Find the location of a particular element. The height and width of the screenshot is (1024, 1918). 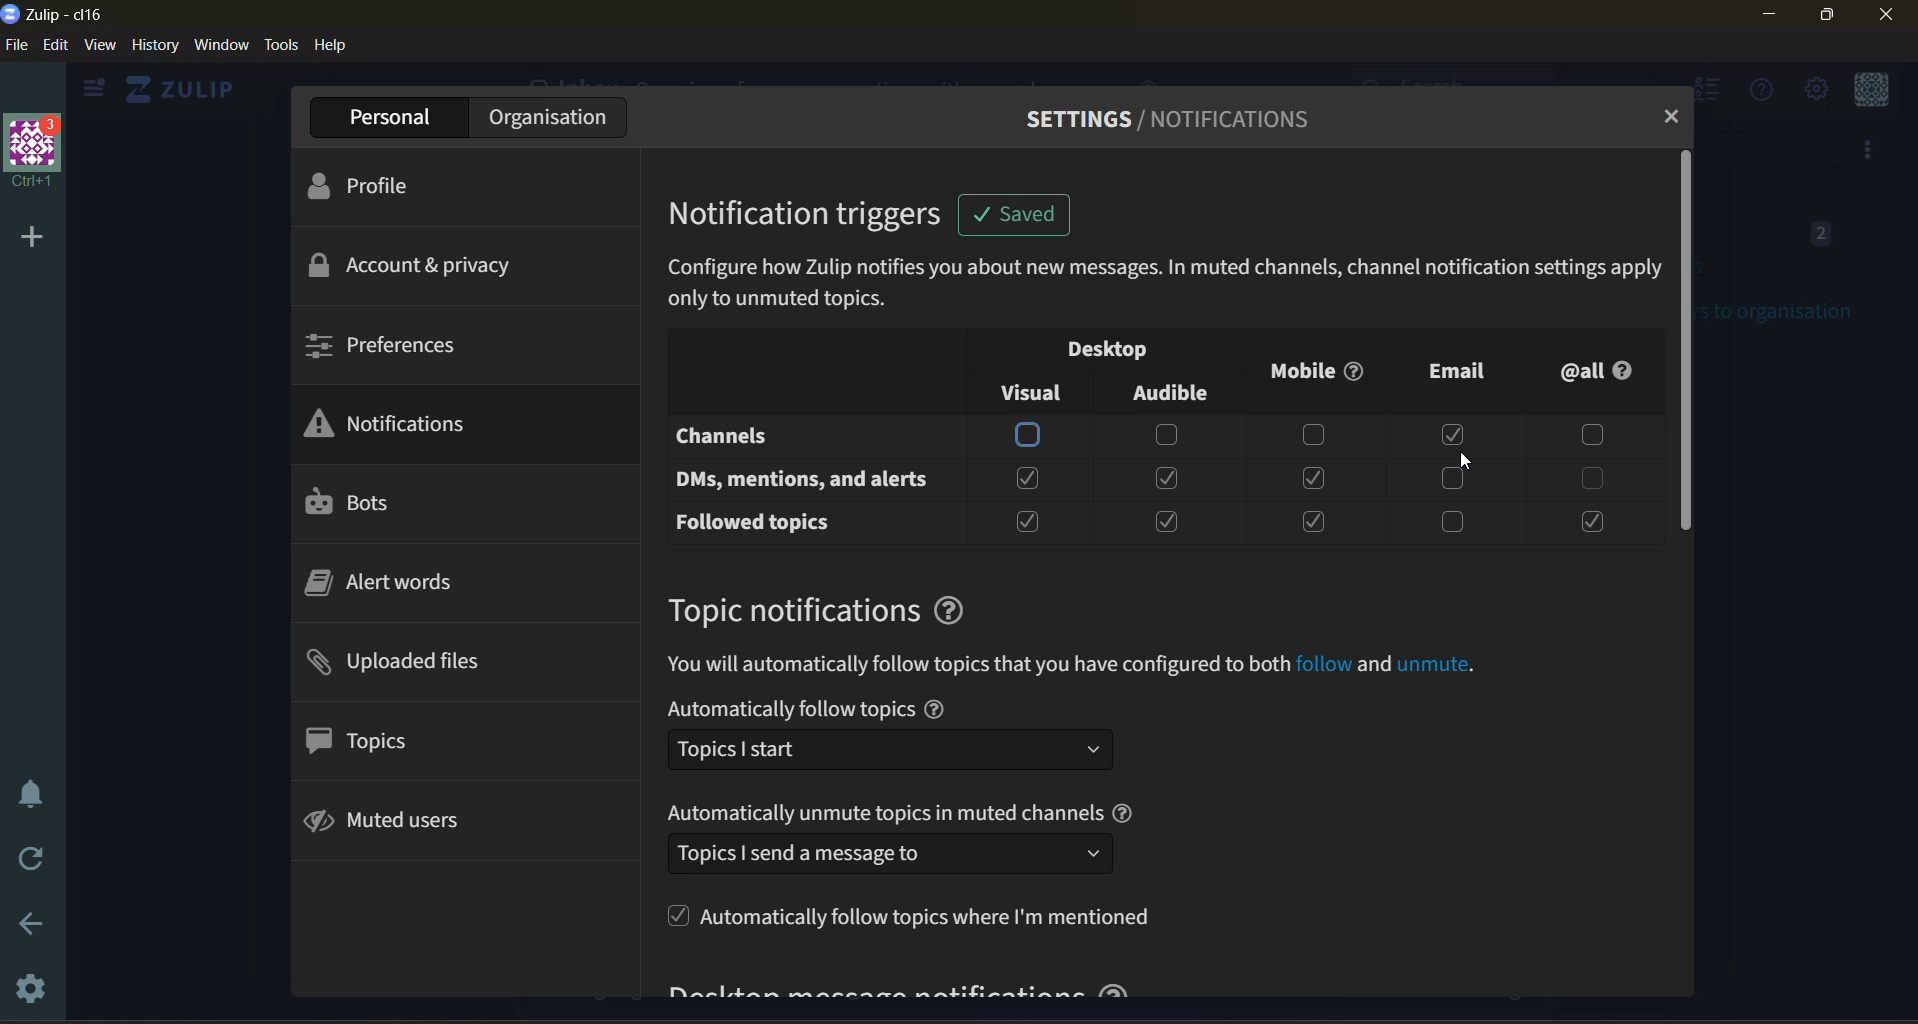

dm's , mentions and alerts is located at coordinates (808, 481).